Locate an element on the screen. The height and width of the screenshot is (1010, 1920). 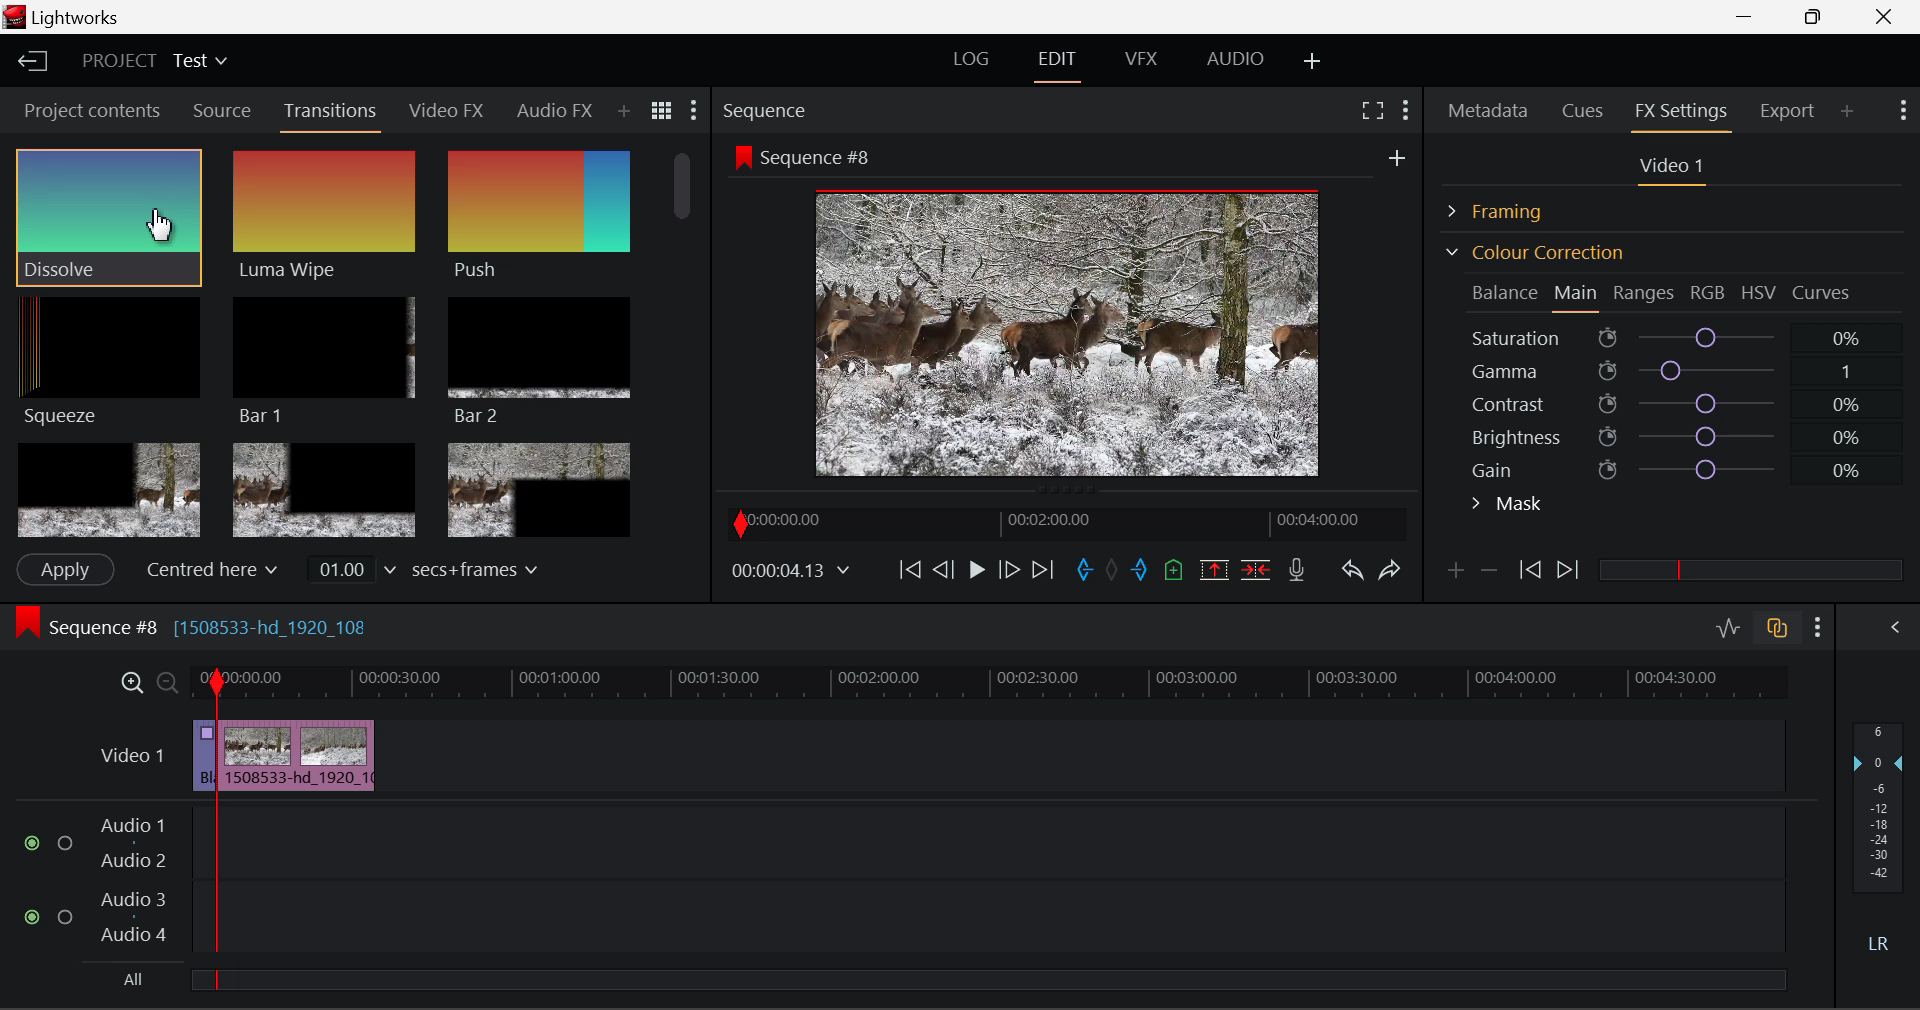
Ranges is located at coordinates (1644, 295).